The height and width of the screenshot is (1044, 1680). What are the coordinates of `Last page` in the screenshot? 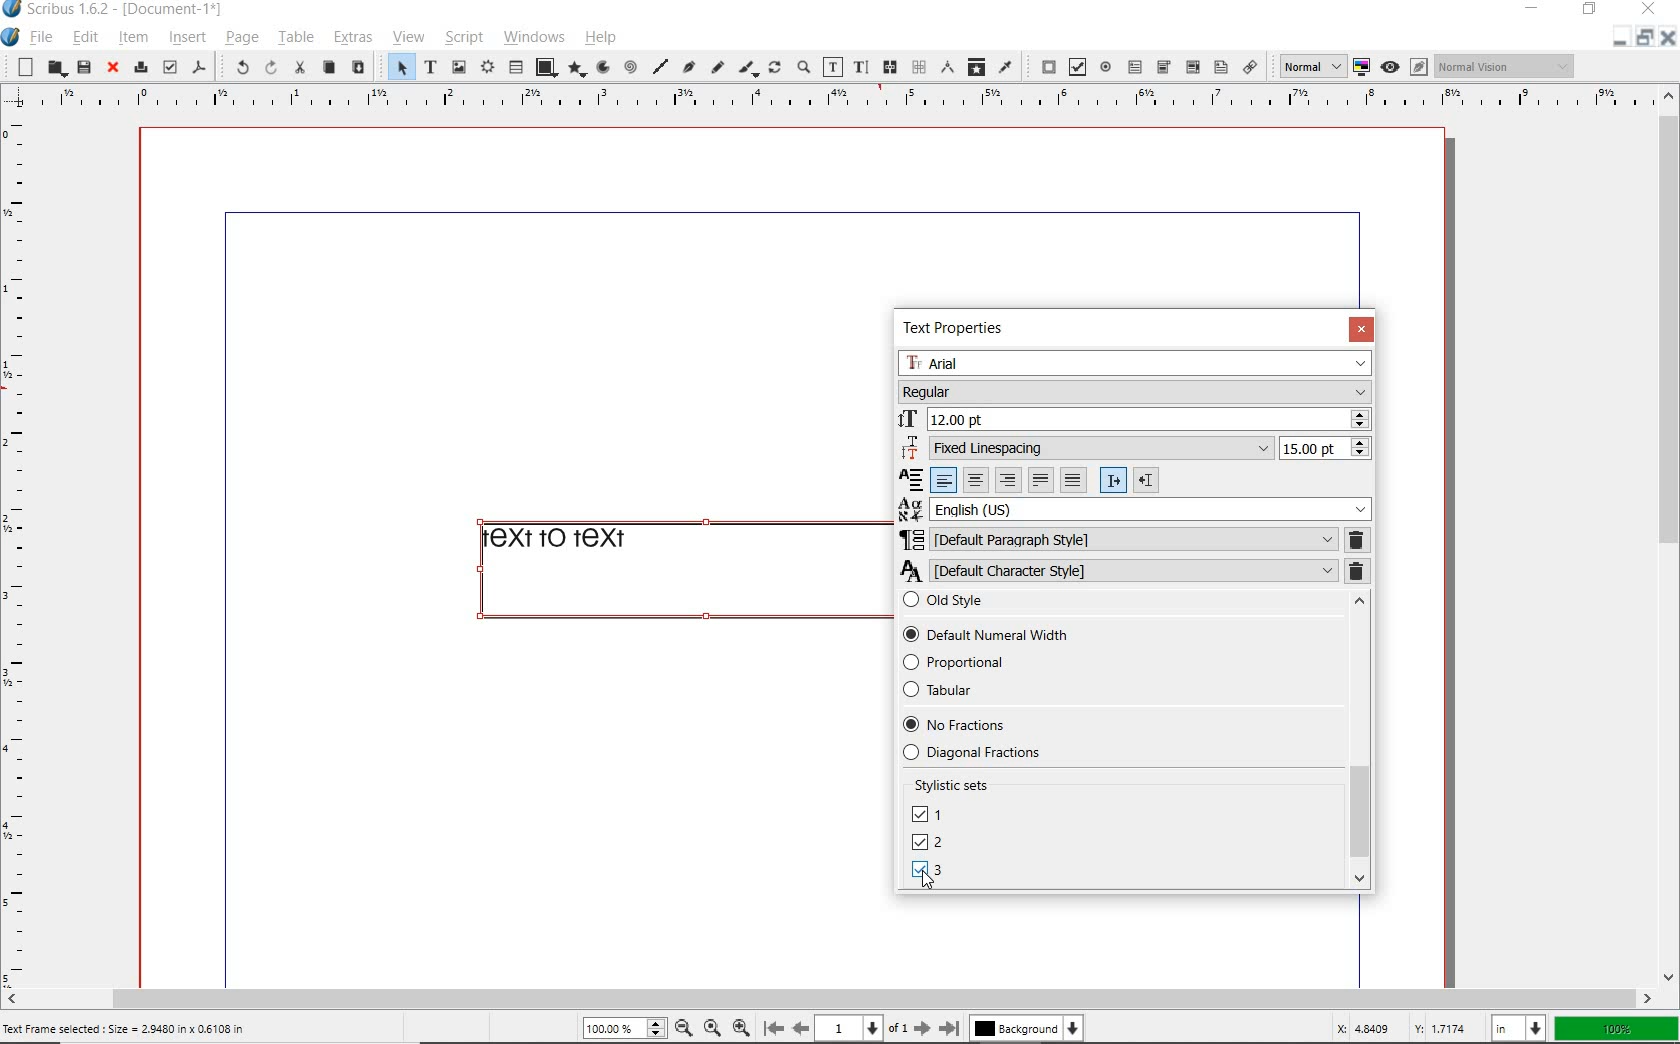 It's located at (946, 1028).